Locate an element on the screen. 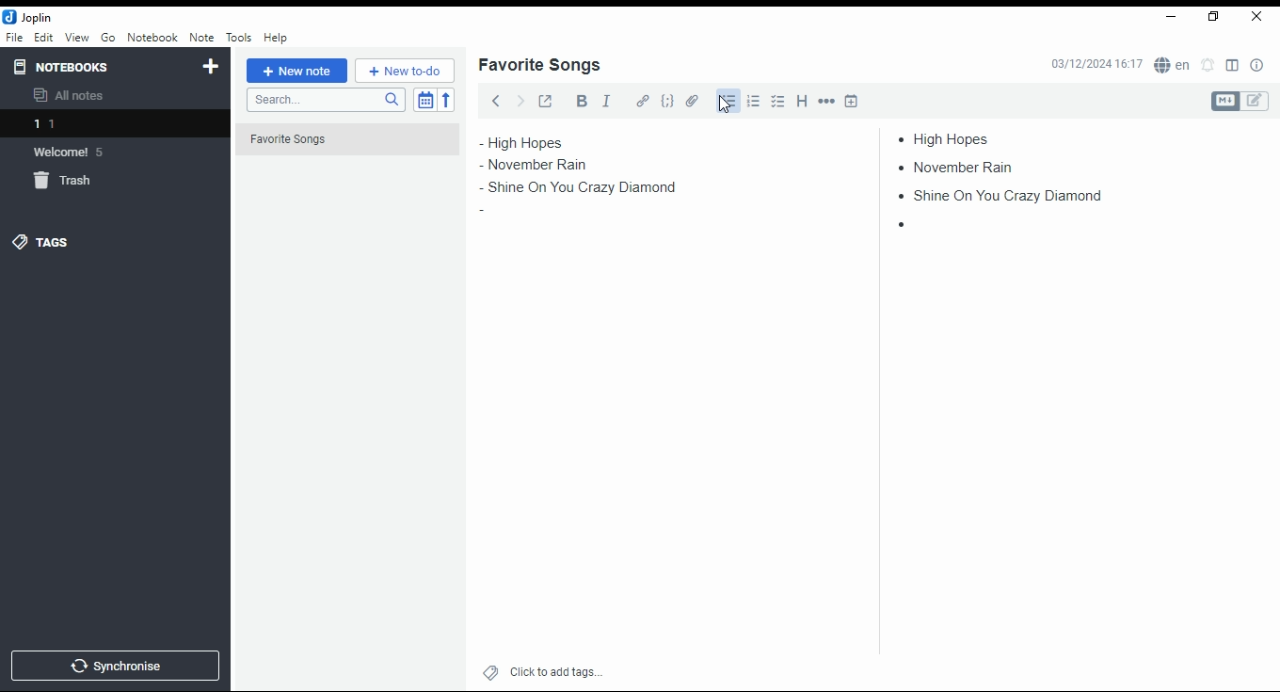  notebooks is located at coordinates (97, 66).